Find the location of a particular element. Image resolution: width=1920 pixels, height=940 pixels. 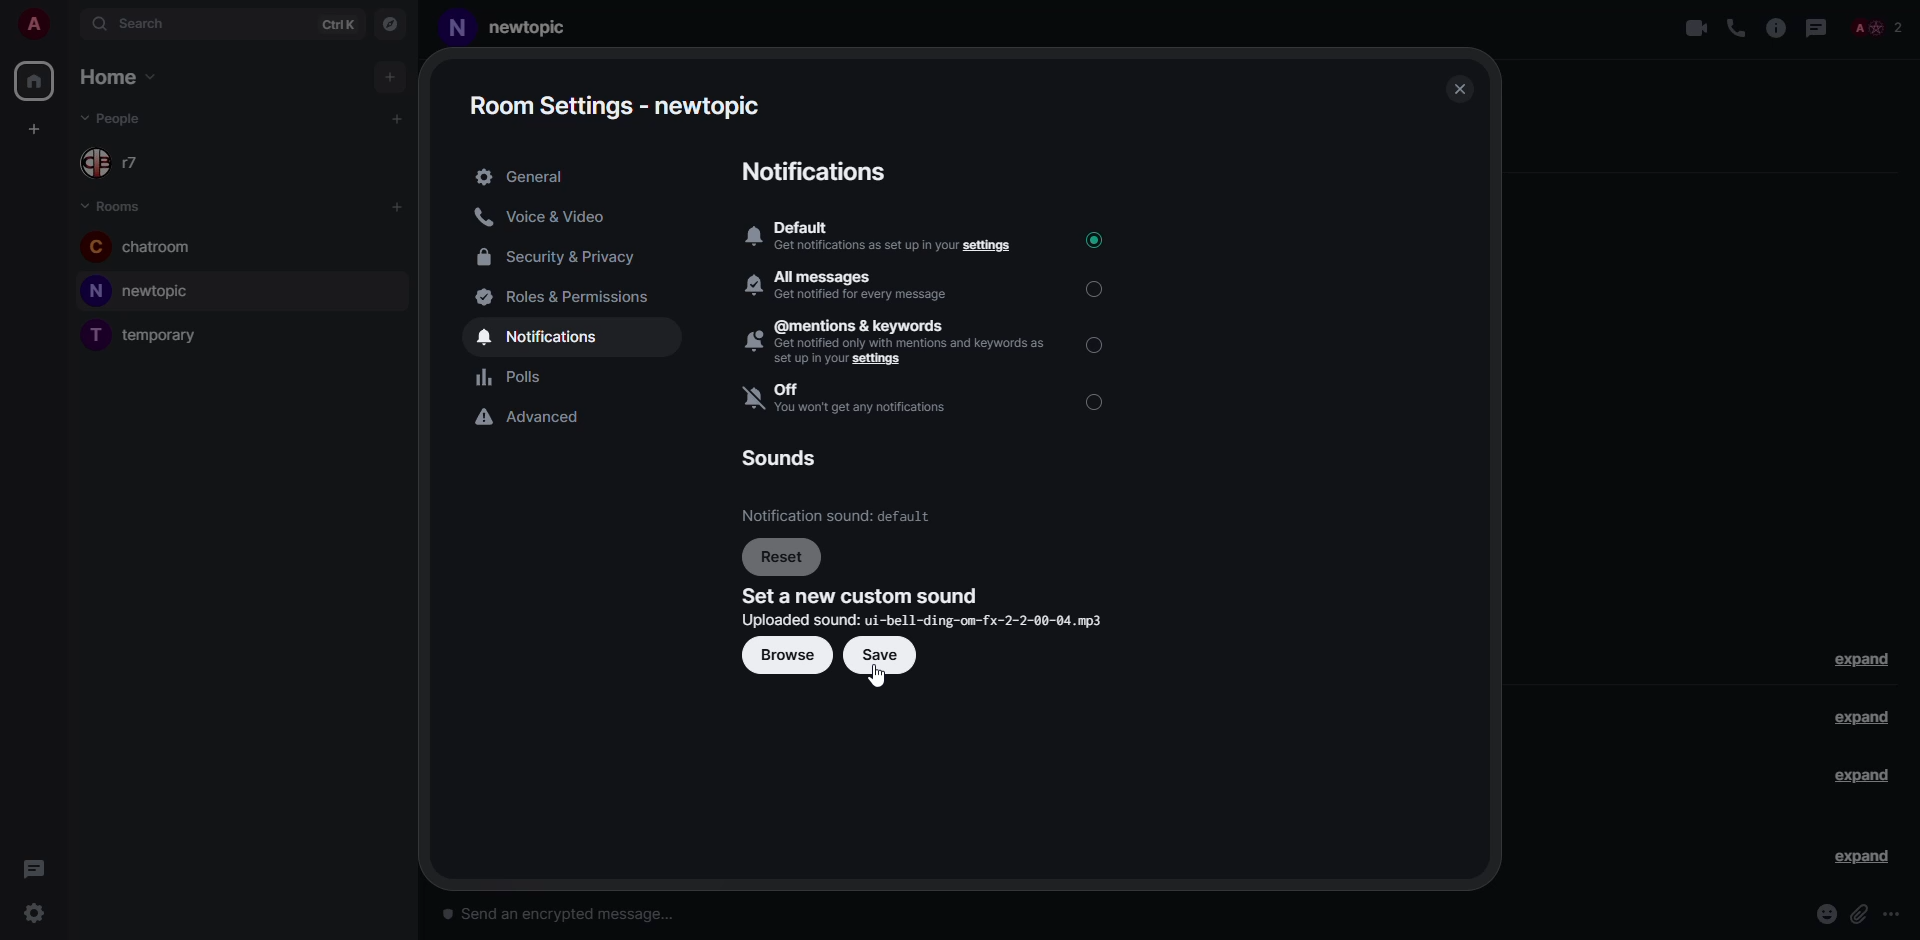

select is located at coordinates (1097, 402).